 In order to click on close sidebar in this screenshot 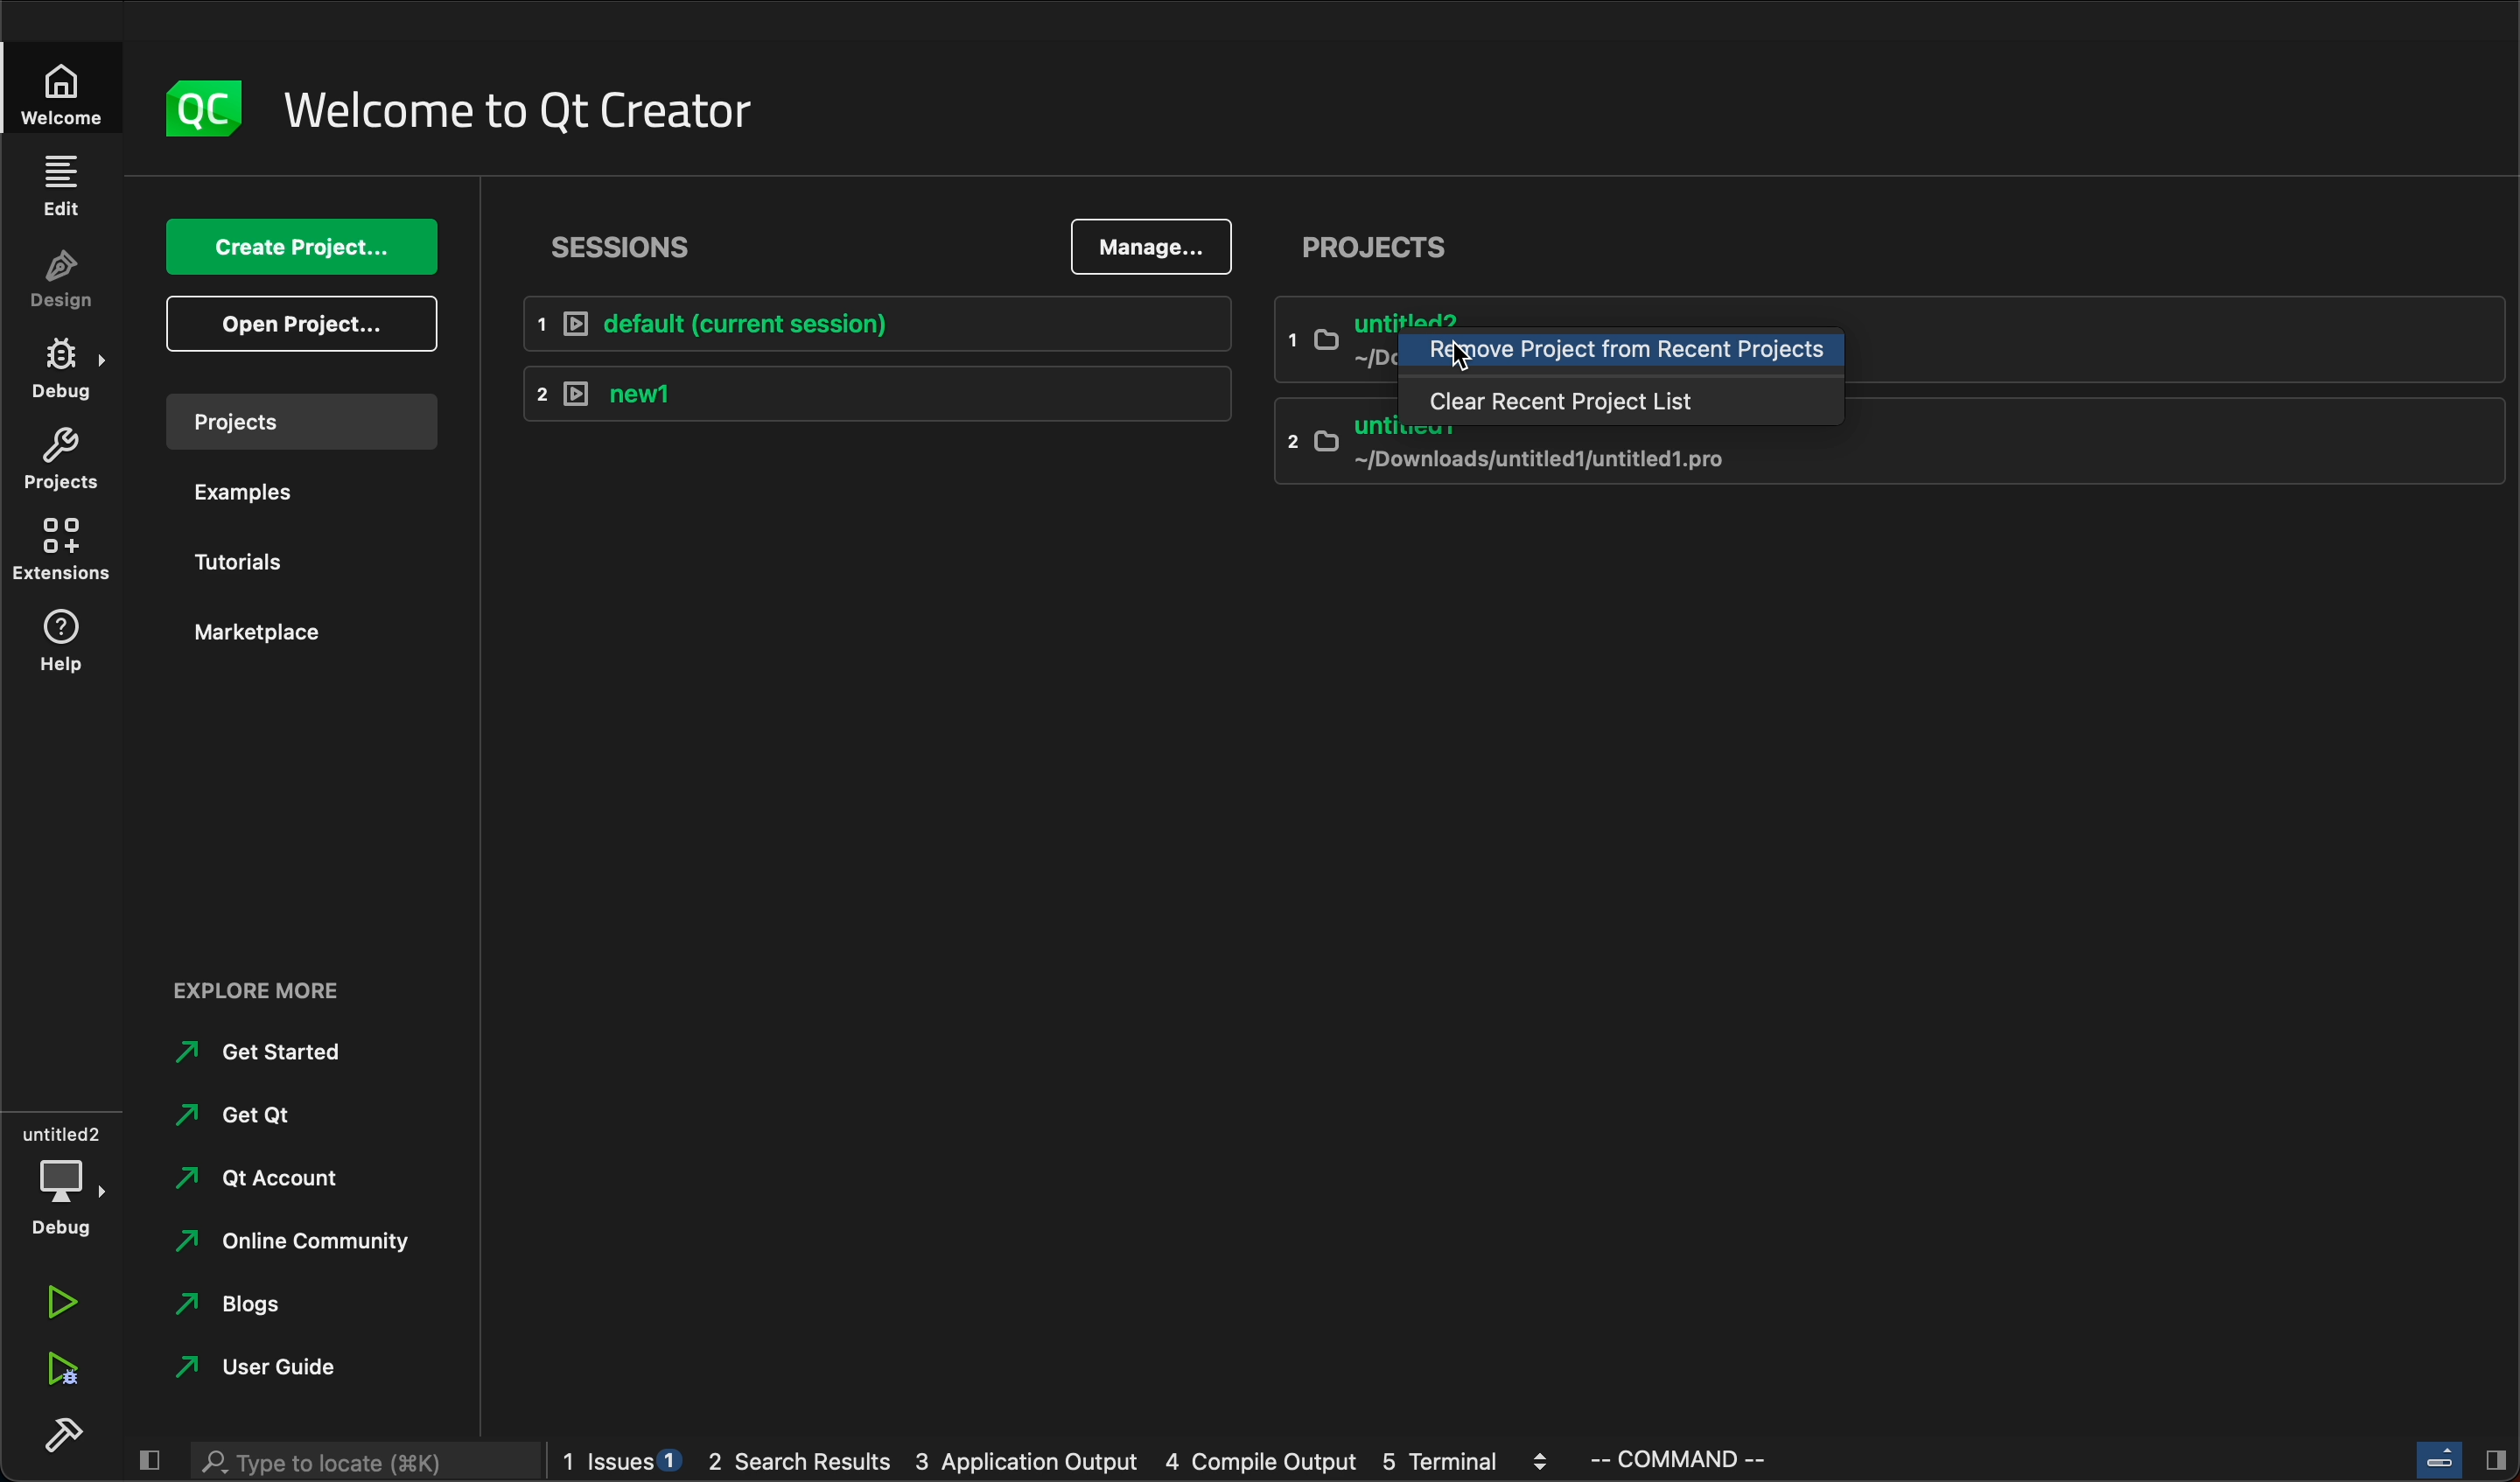, I will do `click(2463, 1462)`.